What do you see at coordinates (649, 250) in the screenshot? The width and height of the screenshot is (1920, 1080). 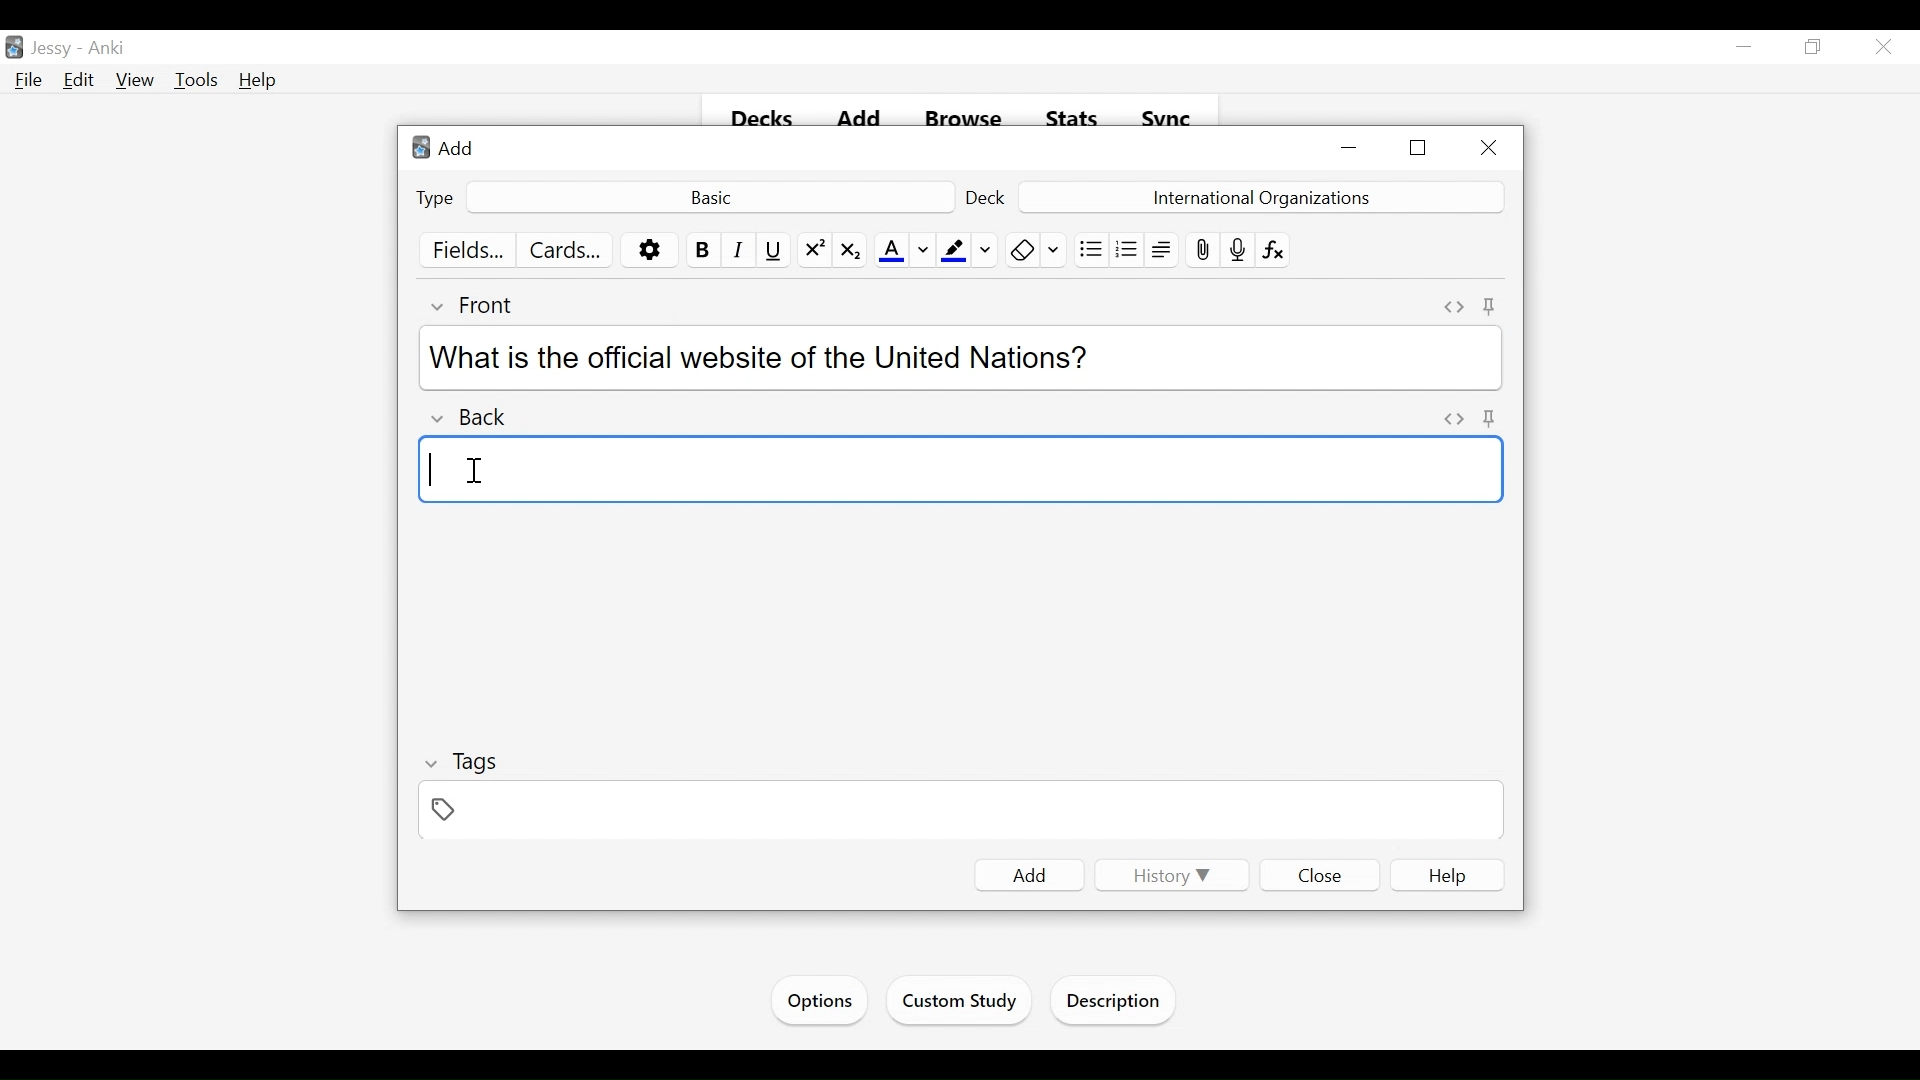 I see `More options` at bounding box center [649, 250].